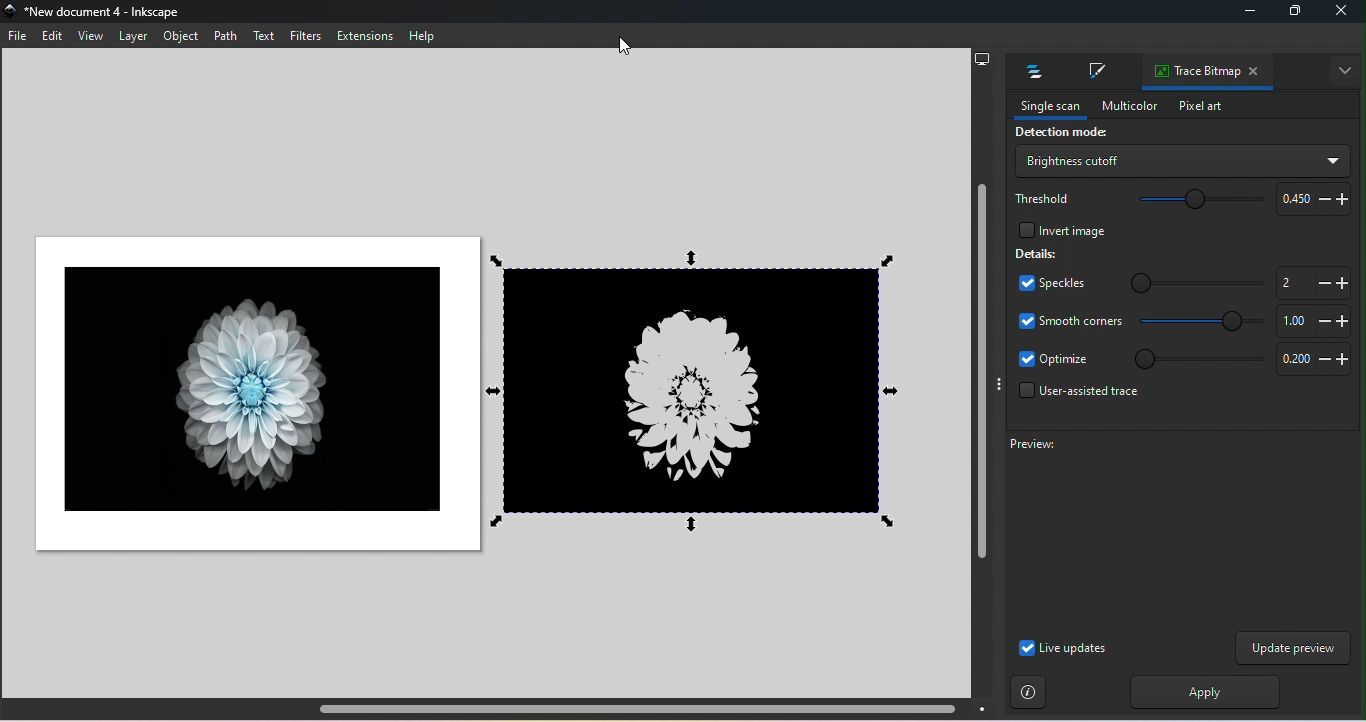 This screenshot has width=1366, height=722. Describe the element at coordinates (1044, 197) in the screenshot. I see `Threshold` at that location.